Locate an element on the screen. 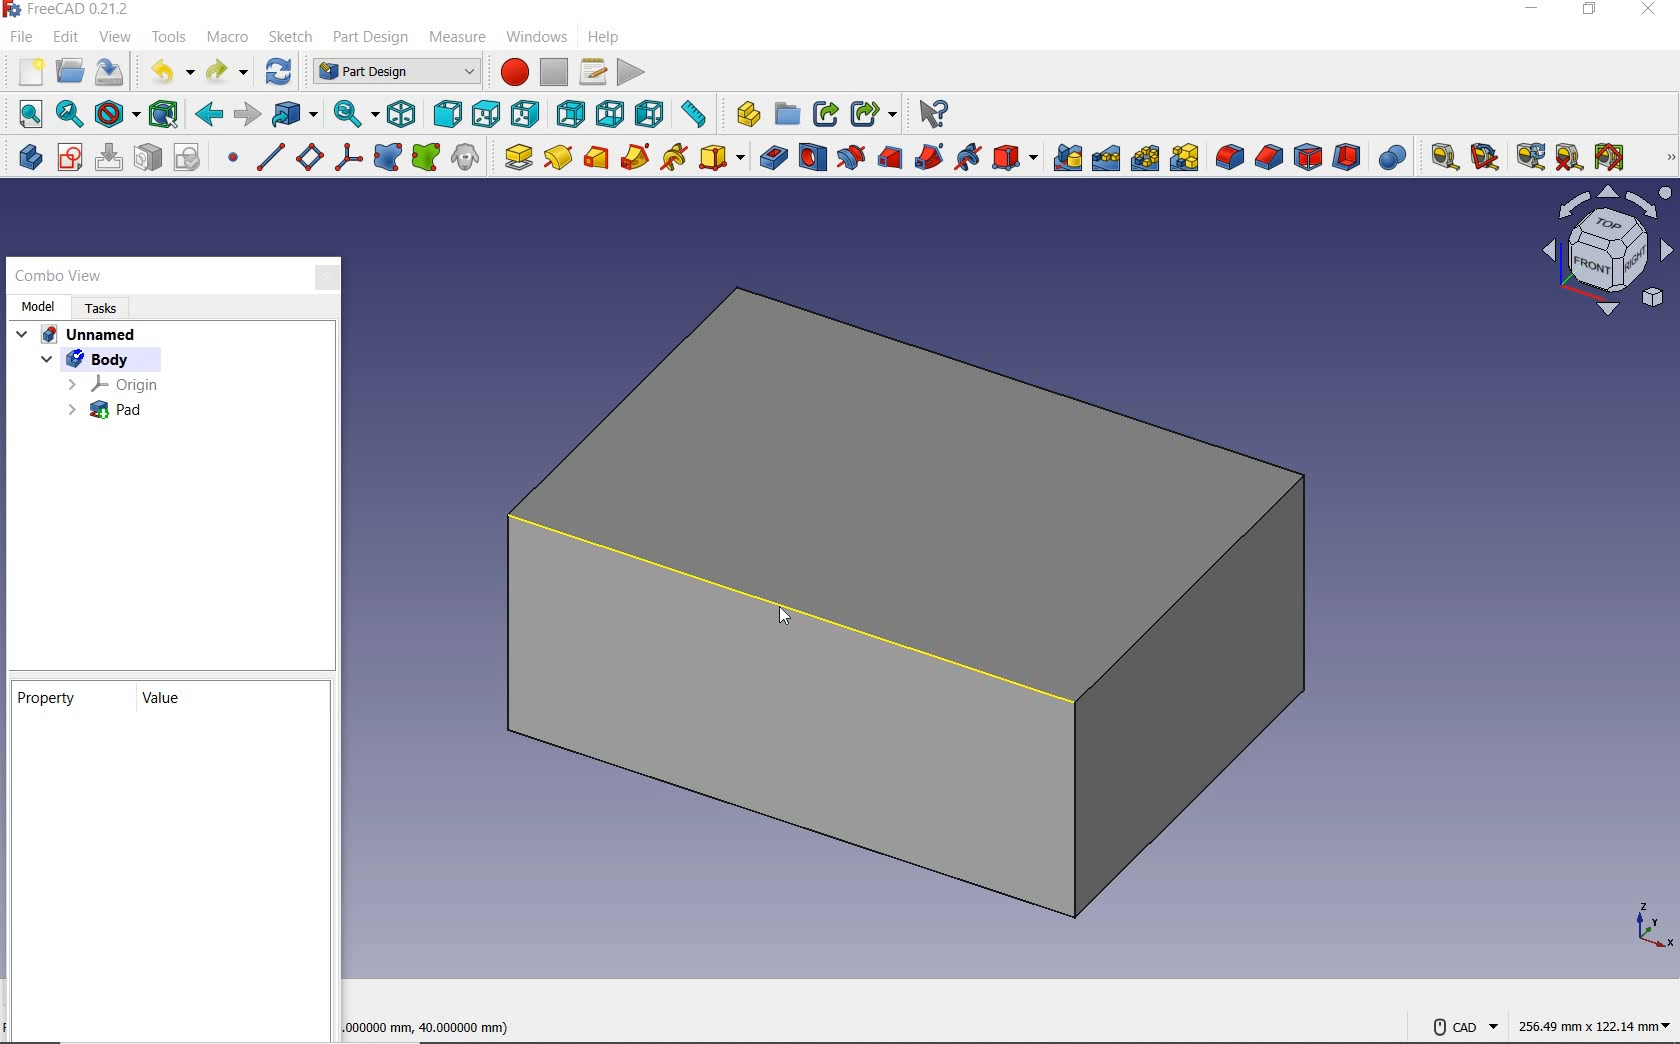 This screenshot has height=1044, width=1680. xyz points is located at coordinates (1650, 927).